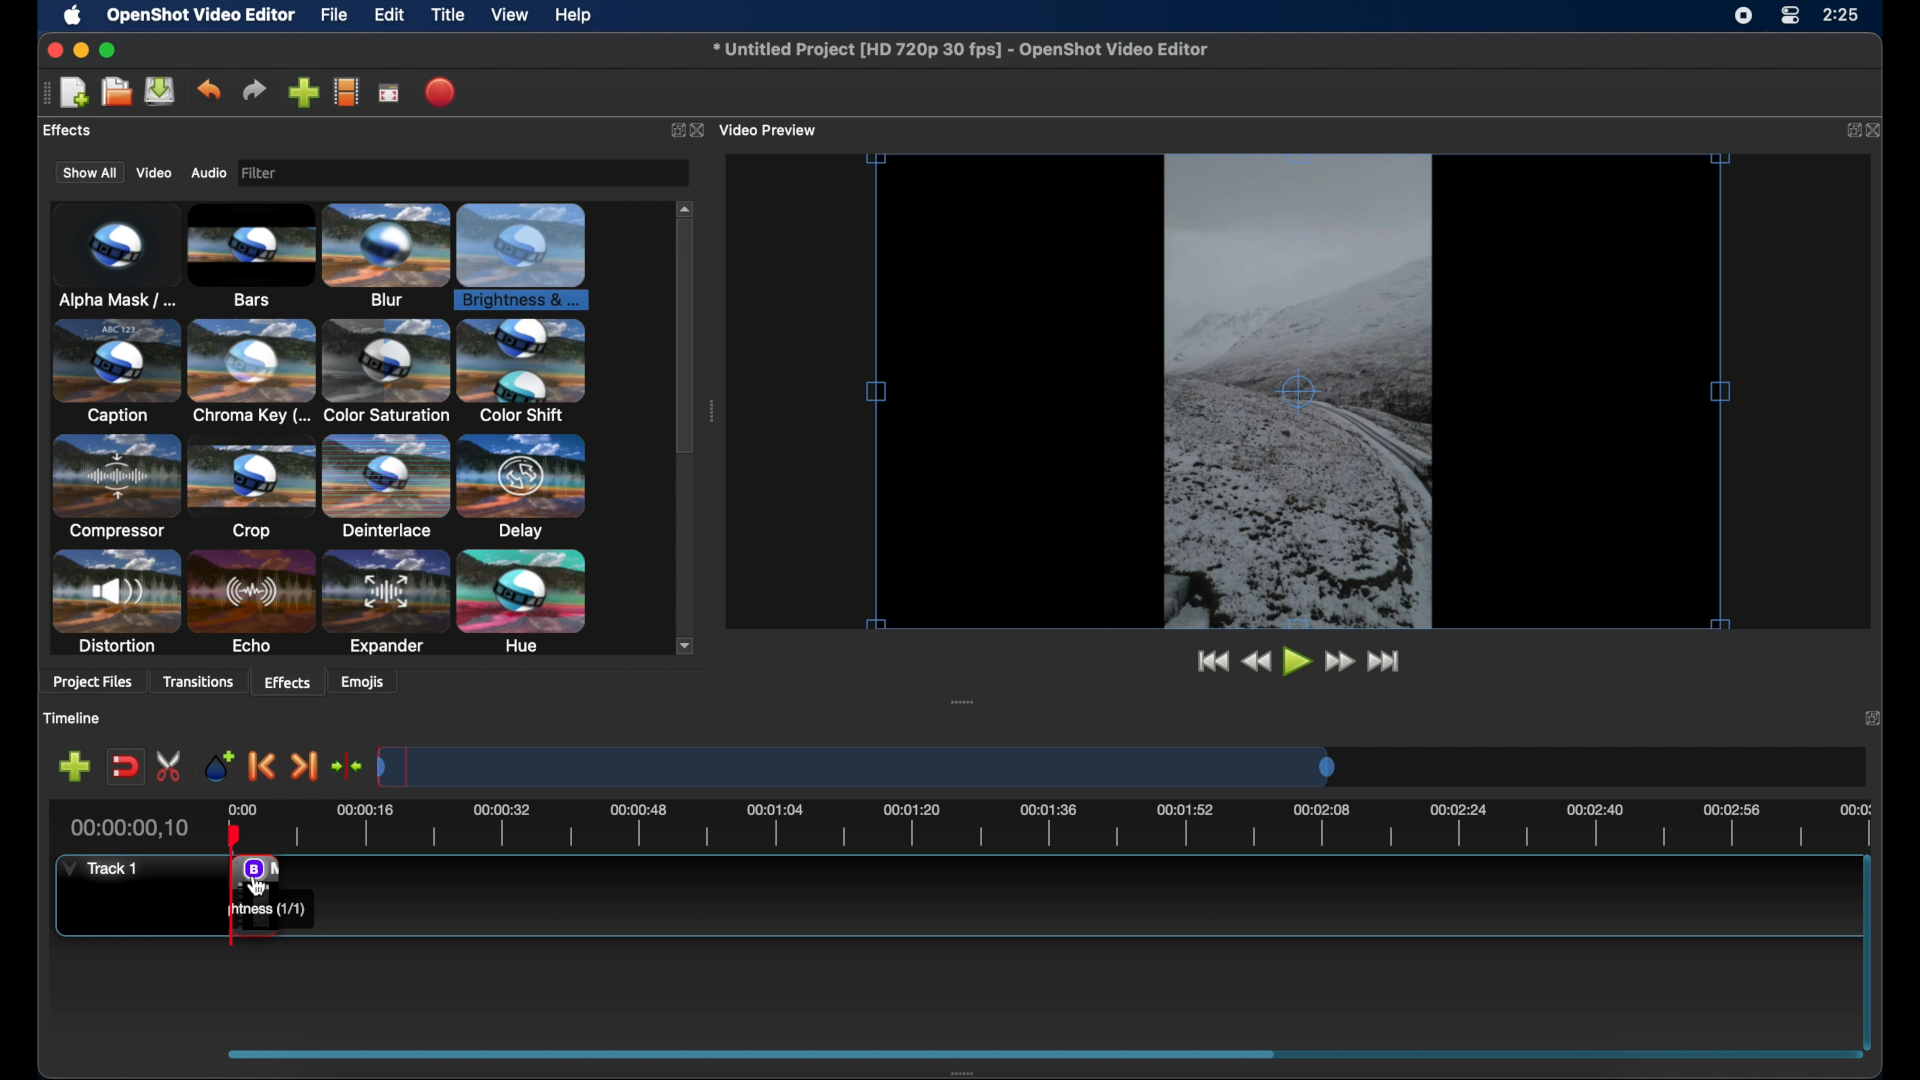 The width and height of the screenshot is (1920, 1080). I want to click on 0.00, so click(244, 806).